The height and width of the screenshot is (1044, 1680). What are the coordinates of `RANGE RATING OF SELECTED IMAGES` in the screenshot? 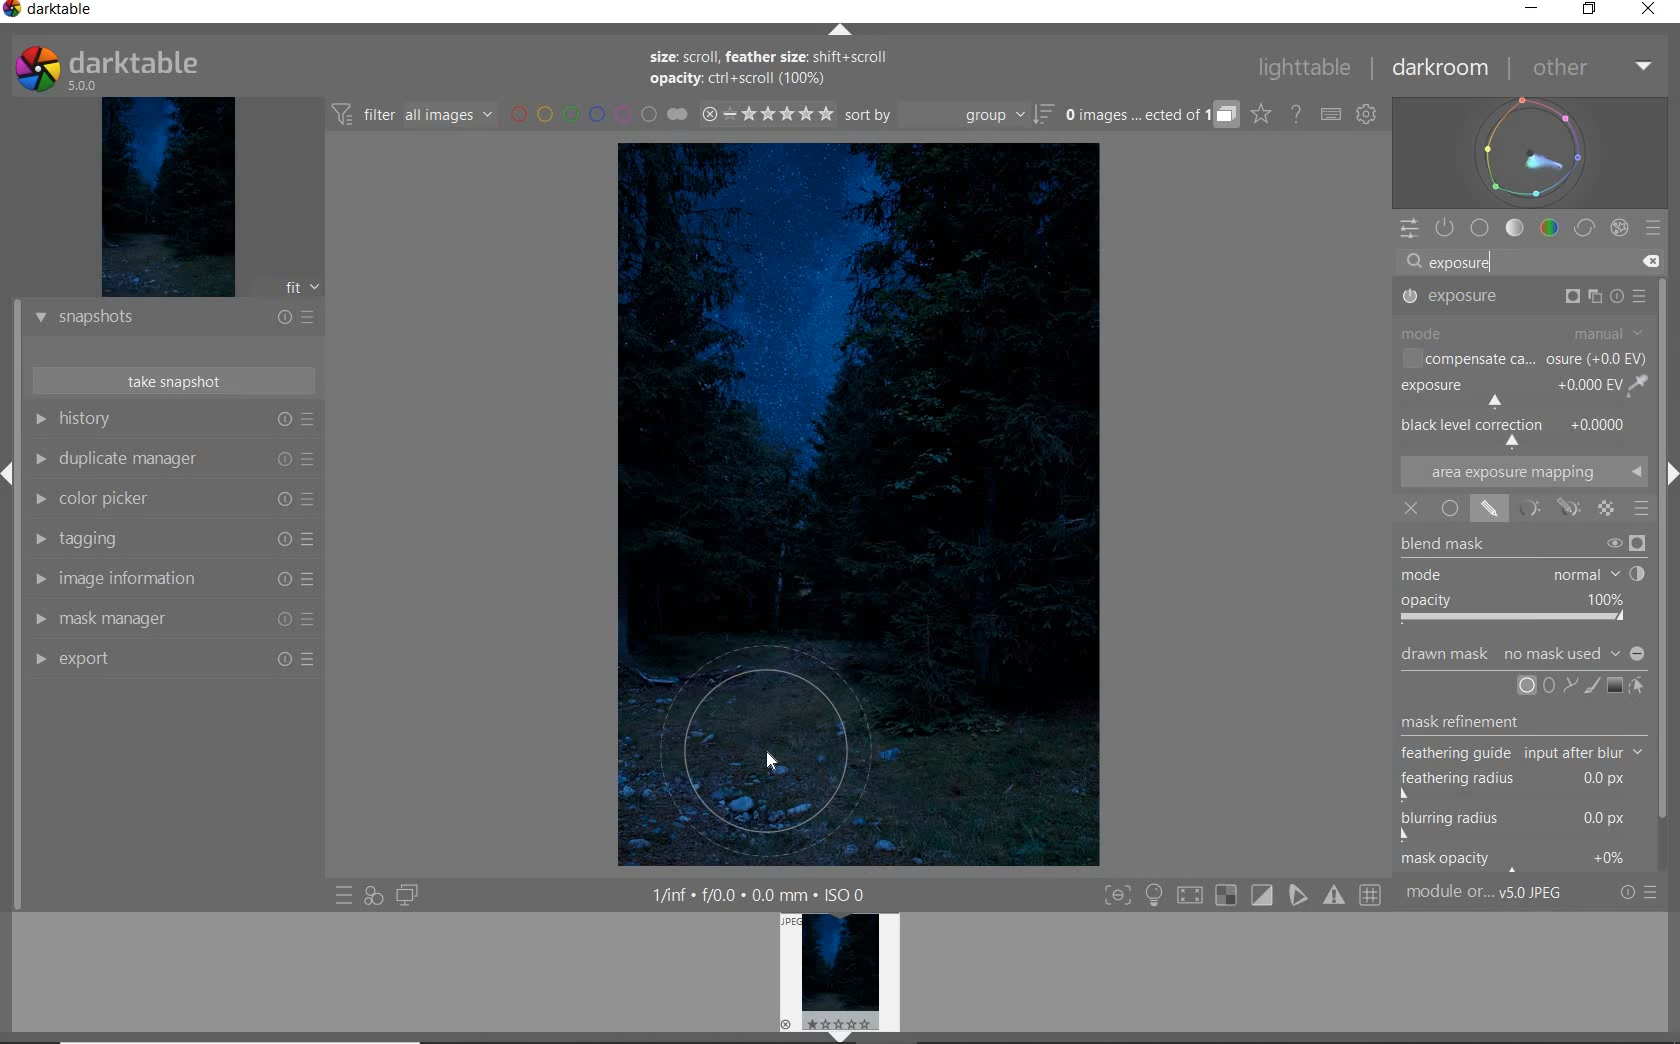 It's located at (767, 114).